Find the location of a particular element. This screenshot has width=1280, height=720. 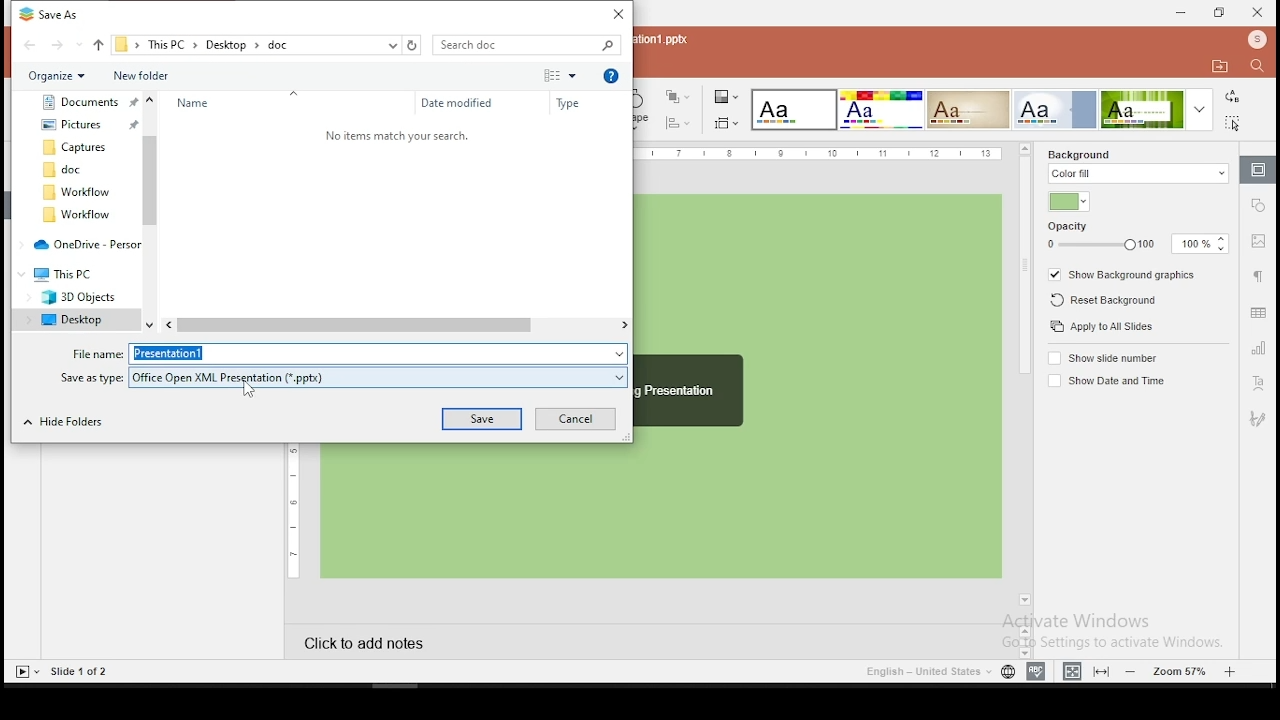

save as type is located at coordinates (94, 378).